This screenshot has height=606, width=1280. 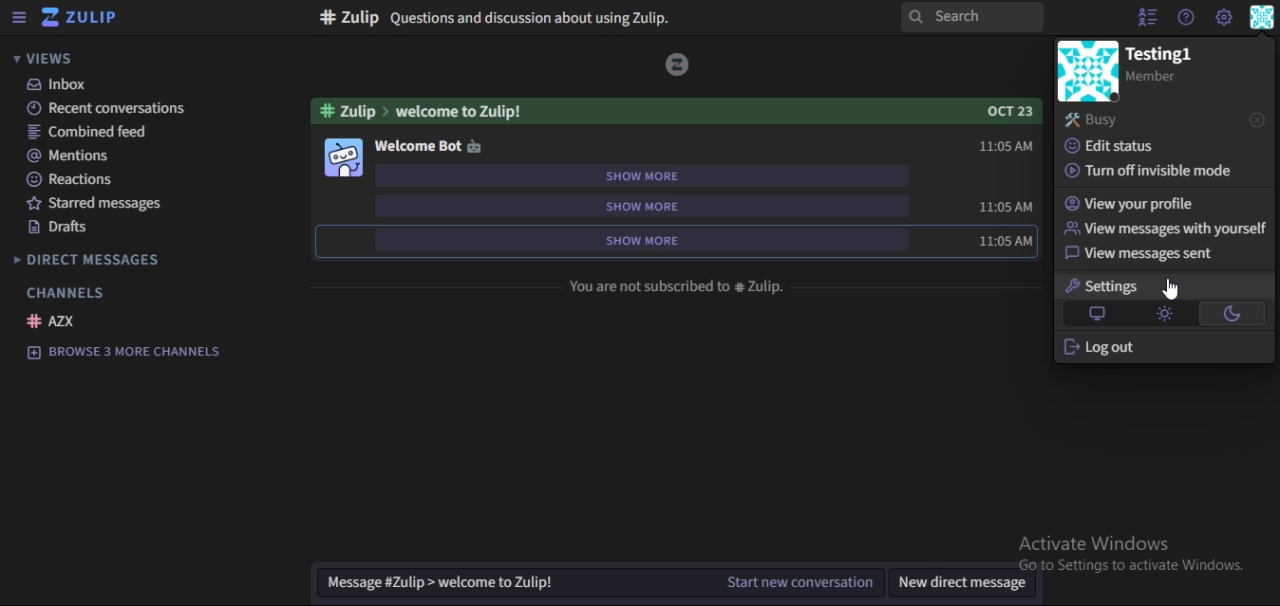 I want to click on turn off invisible mode, so click(x=1147, y=171).